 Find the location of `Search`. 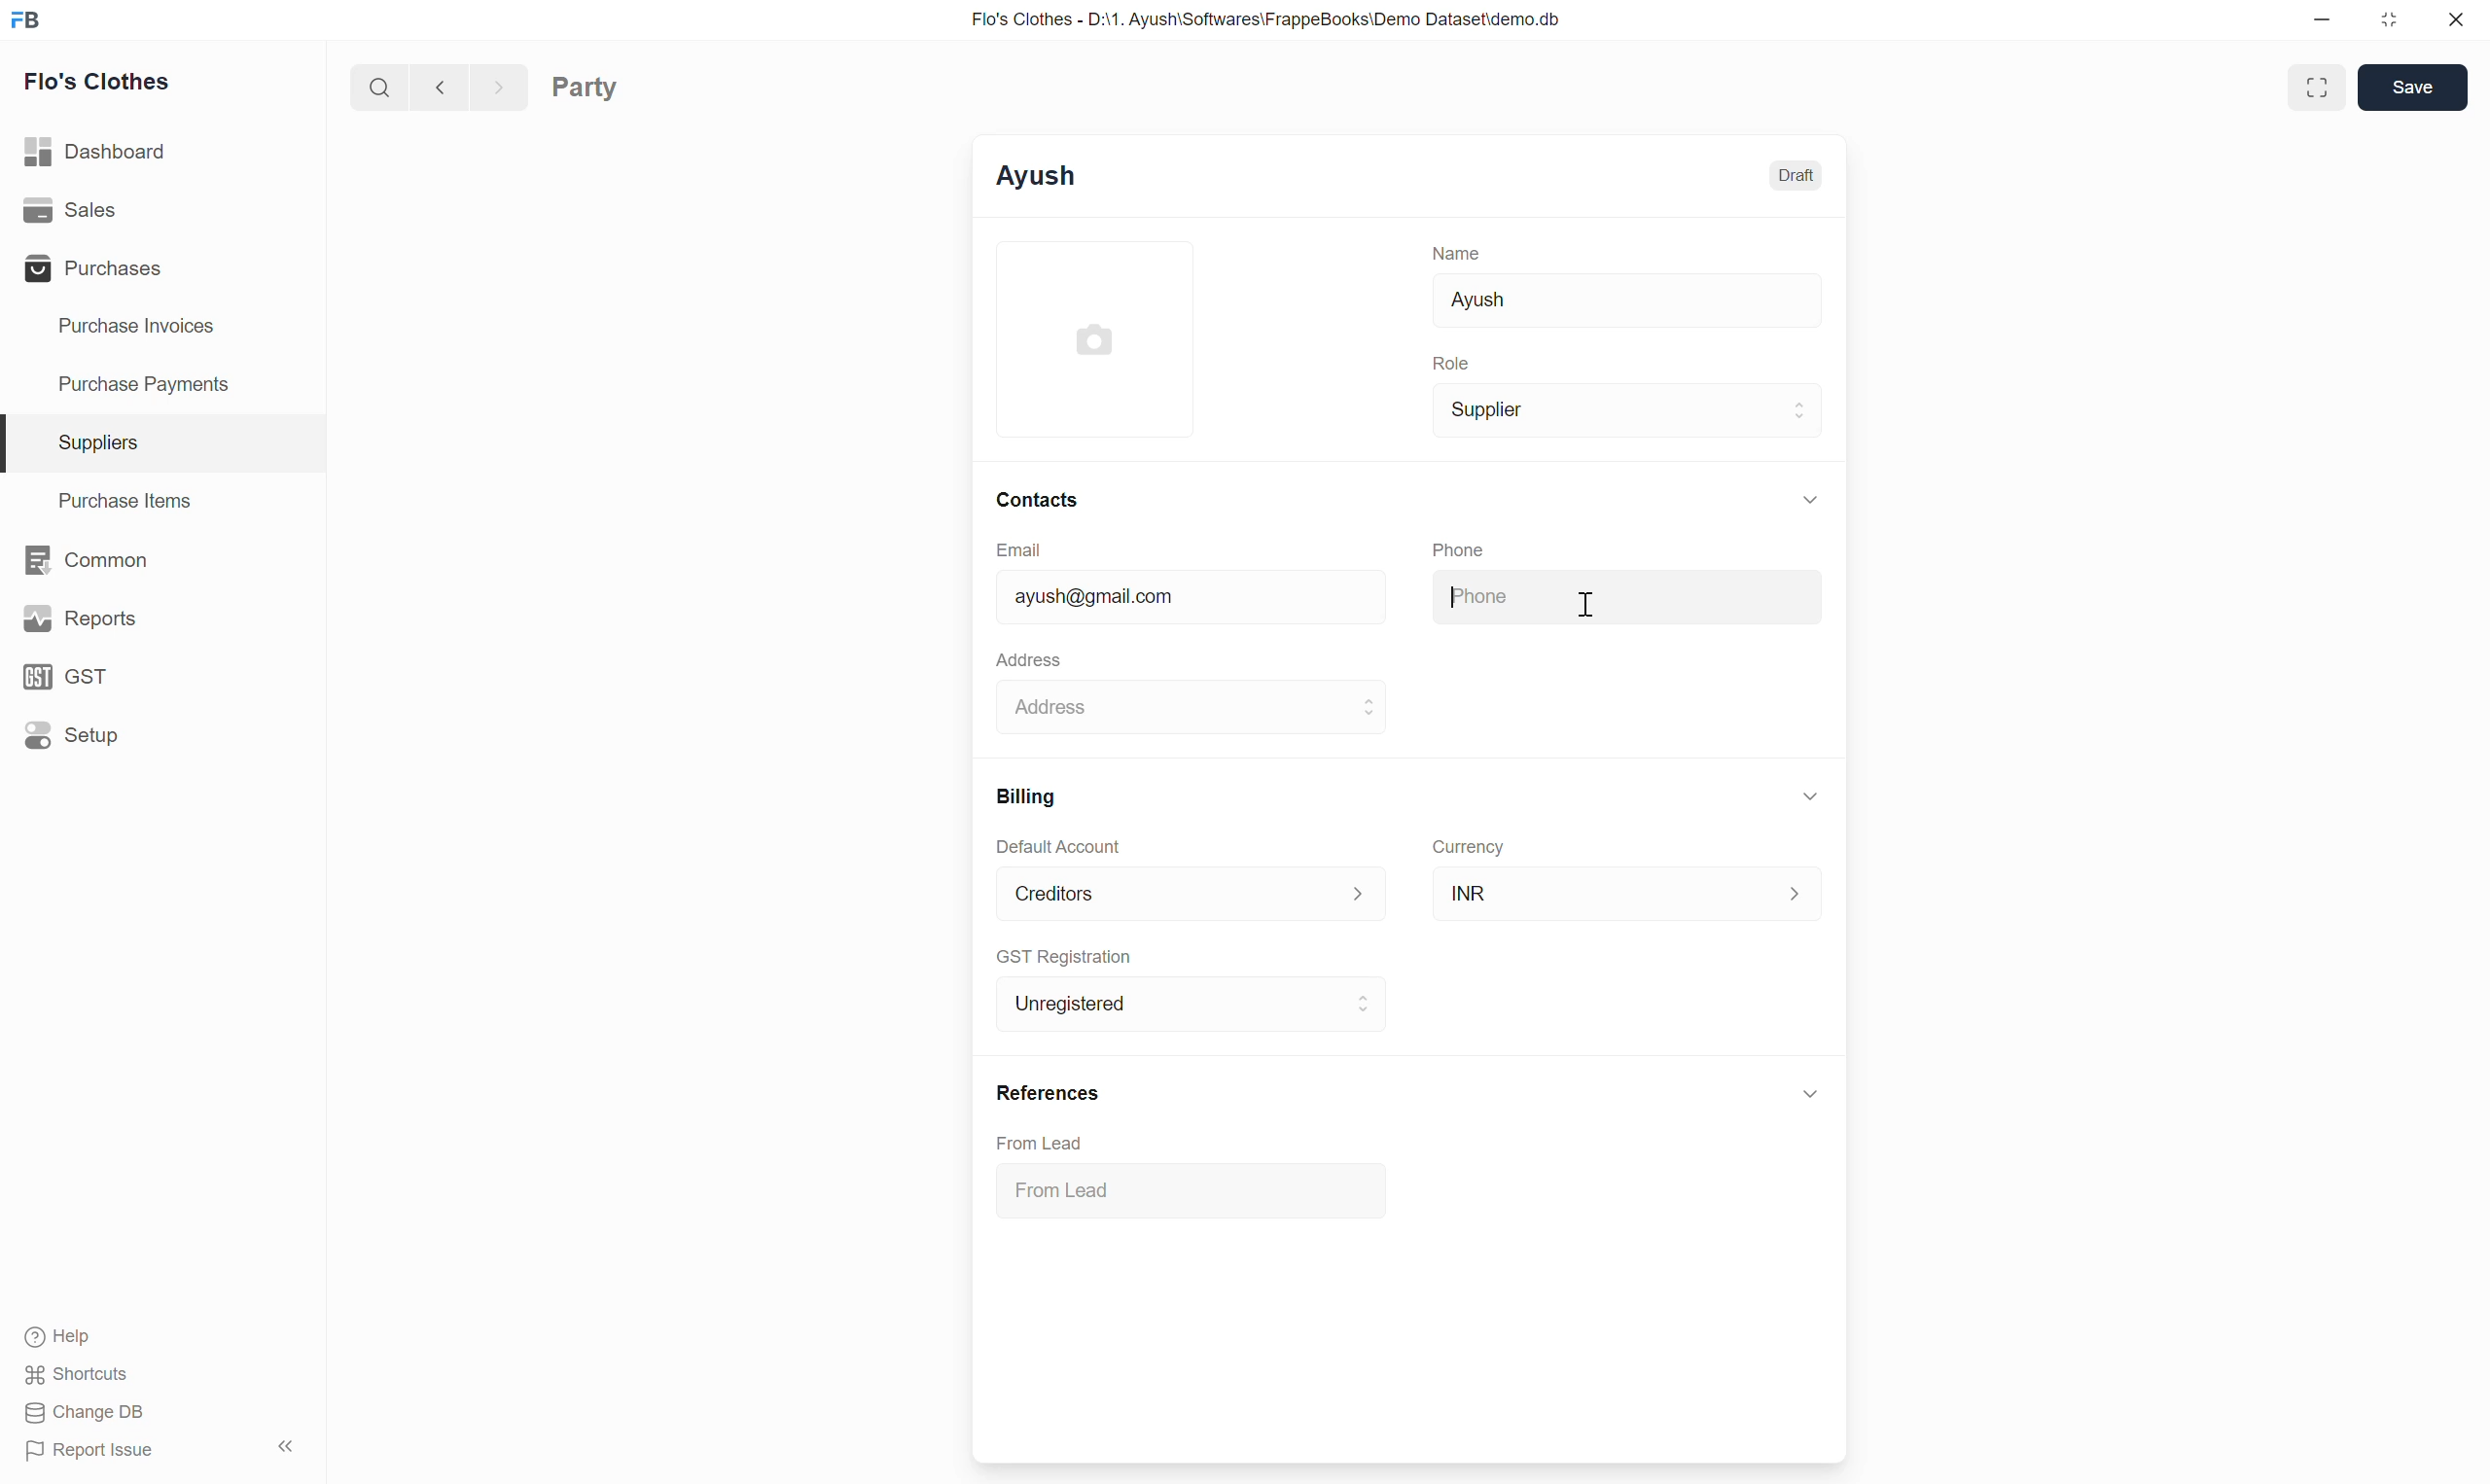

Search is located at coordinates (380, 86).